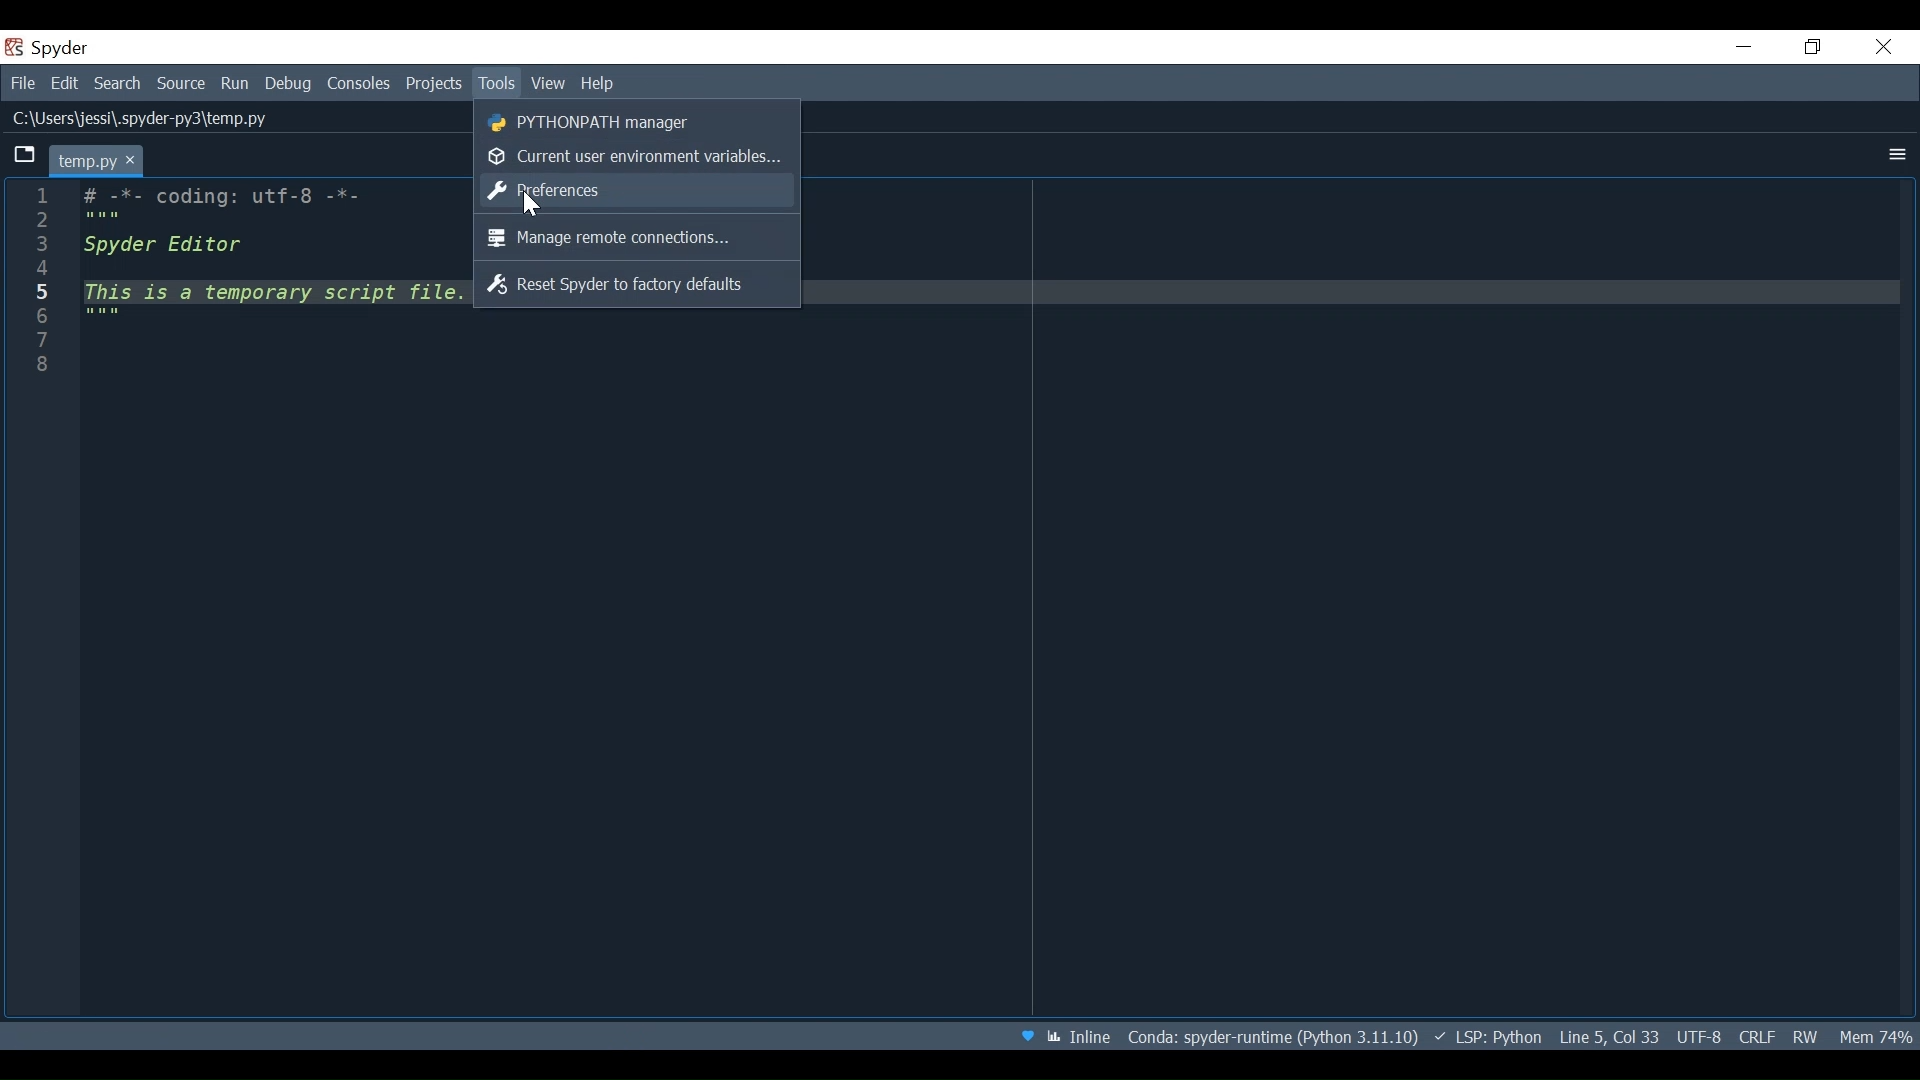  What do you see at coordinates (23, 157) in the screenshot?
I see `Browse Tab` at bounding box center [23, 157].